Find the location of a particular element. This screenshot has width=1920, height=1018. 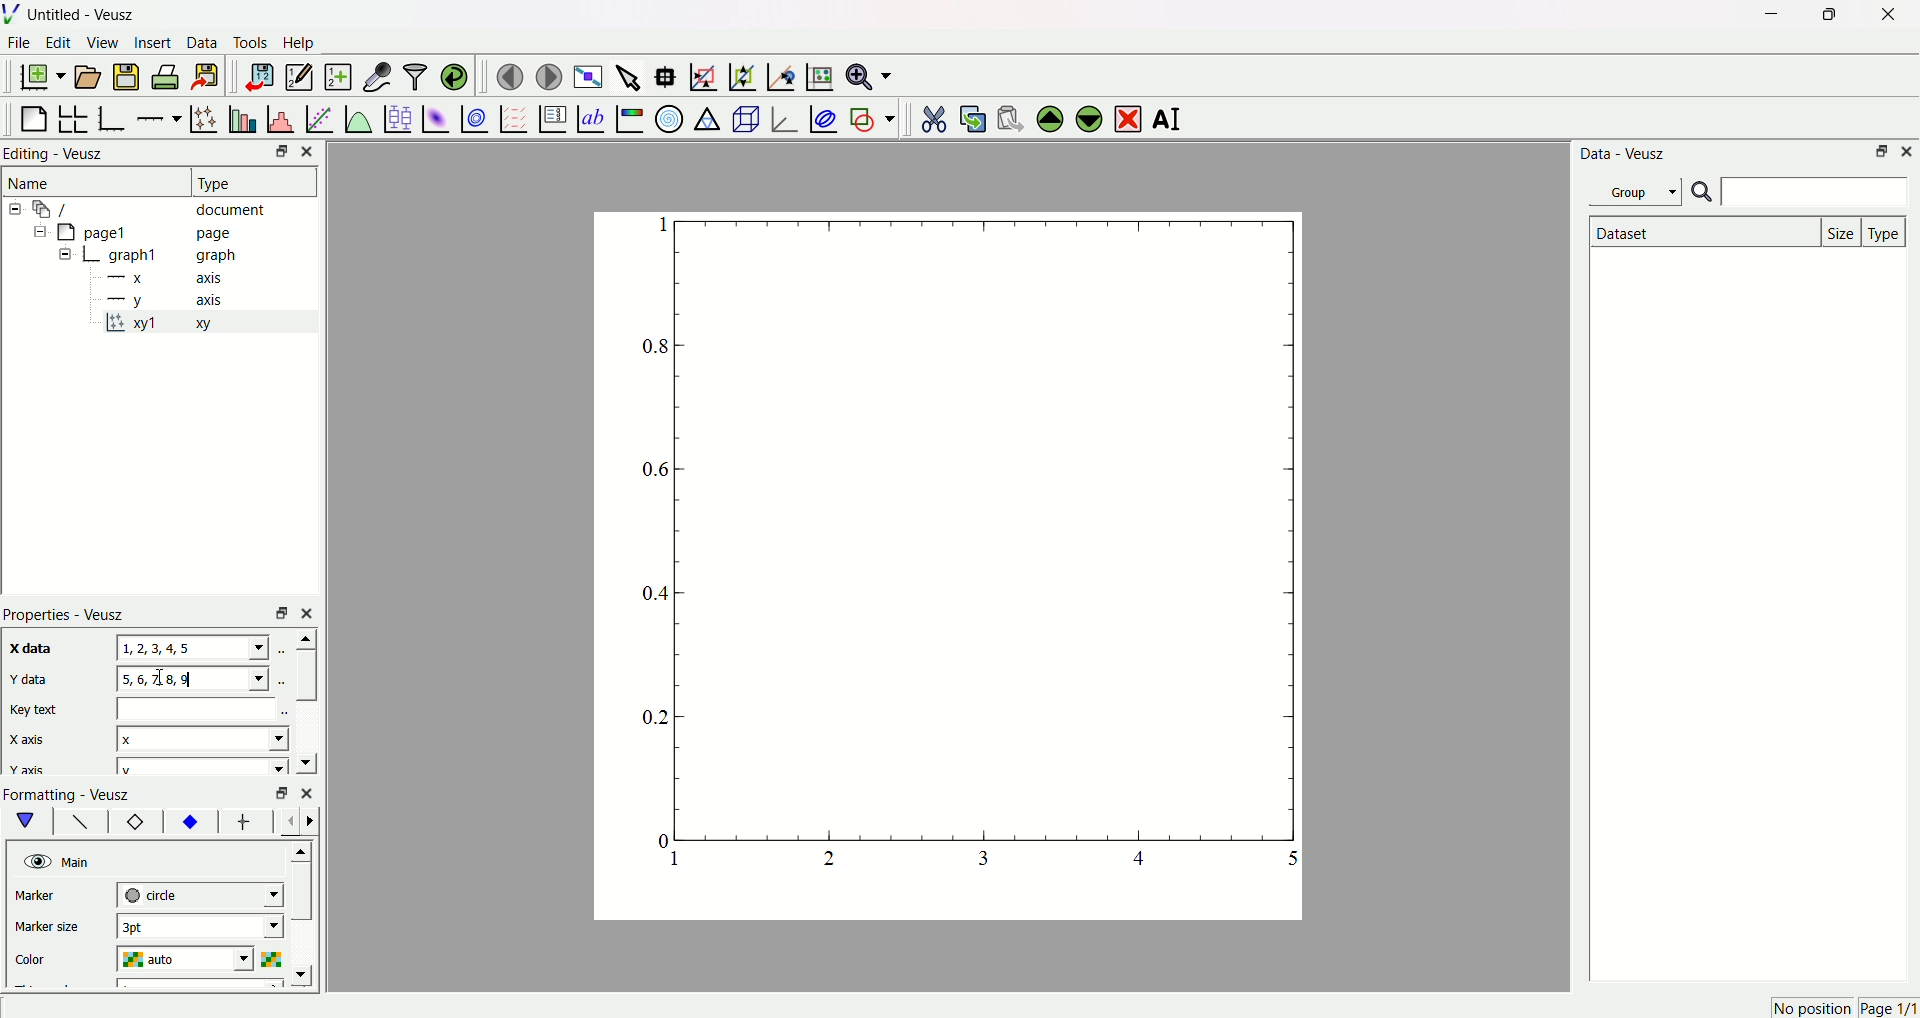

base graphs is located at coordinates (114, 116).